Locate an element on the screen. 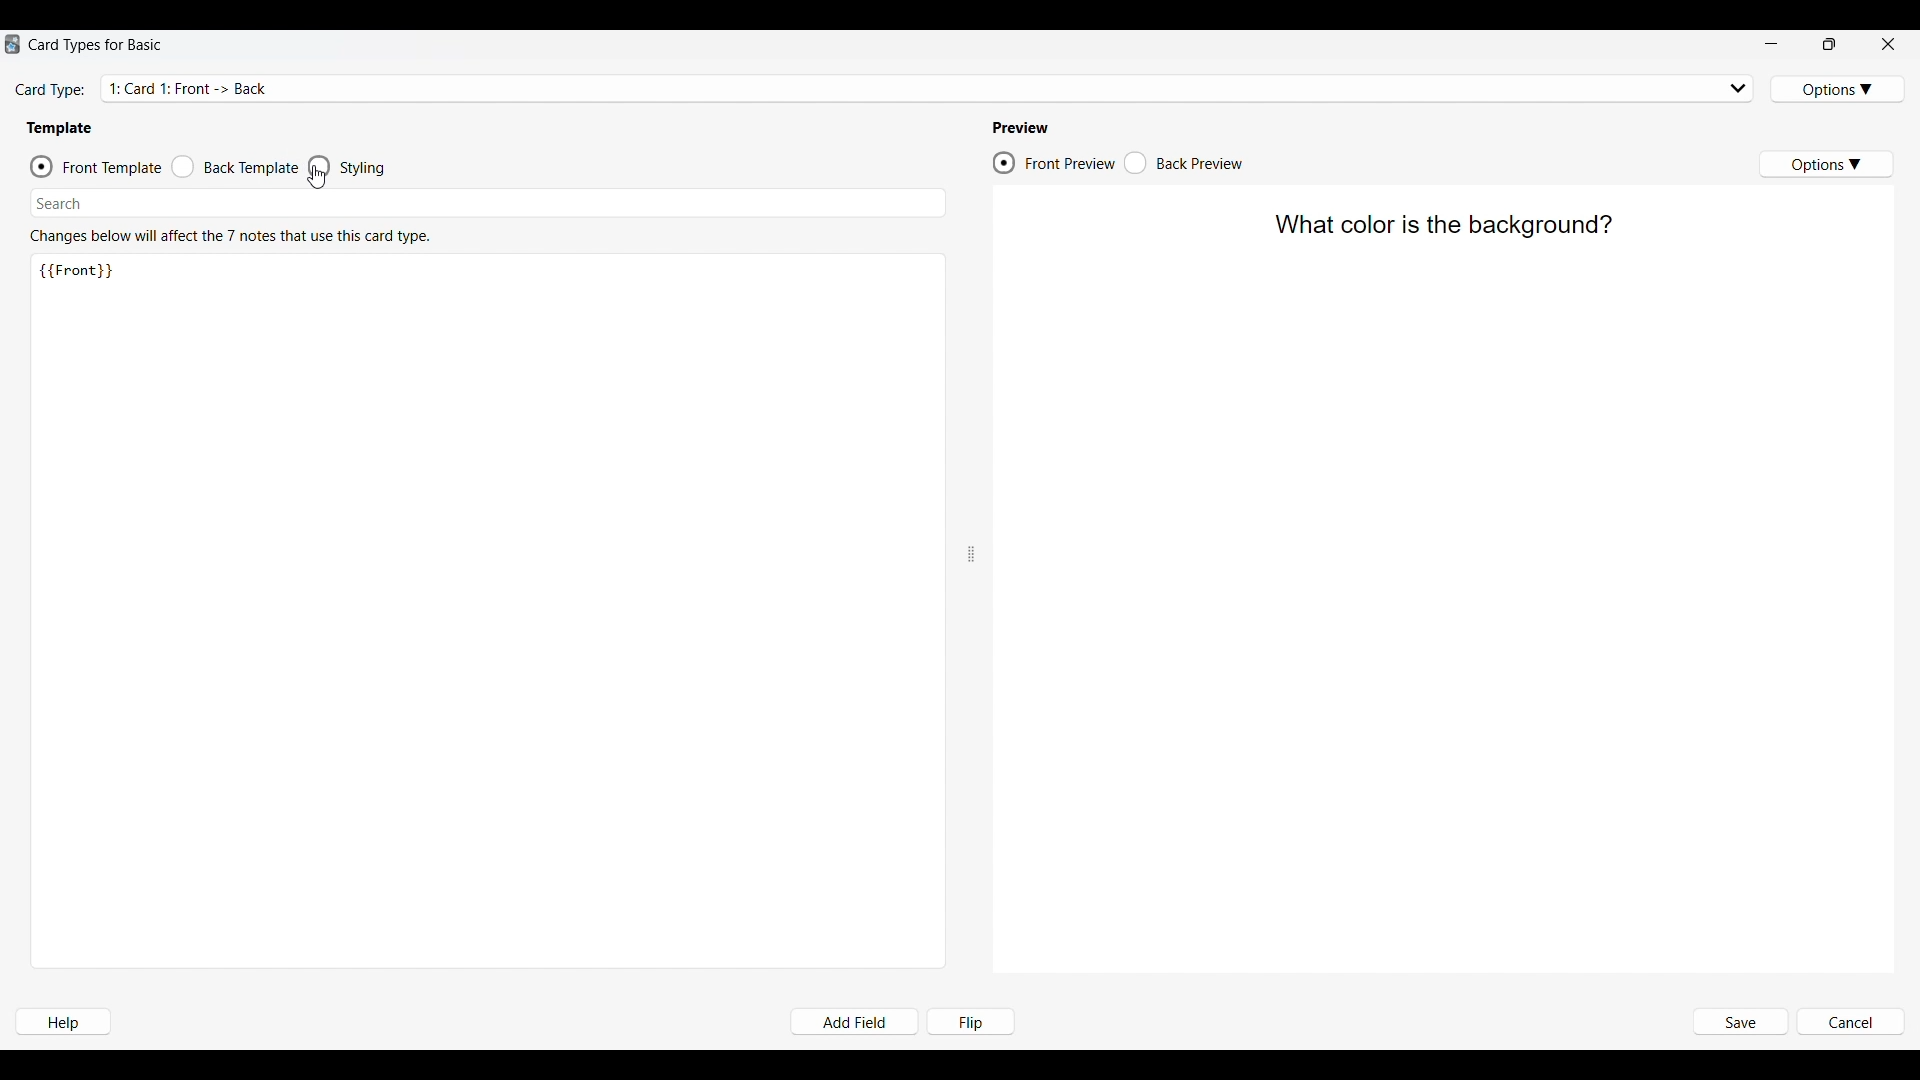 This screenshot has height=1080, width=1920. Help is located at coordinates (62, 1022).